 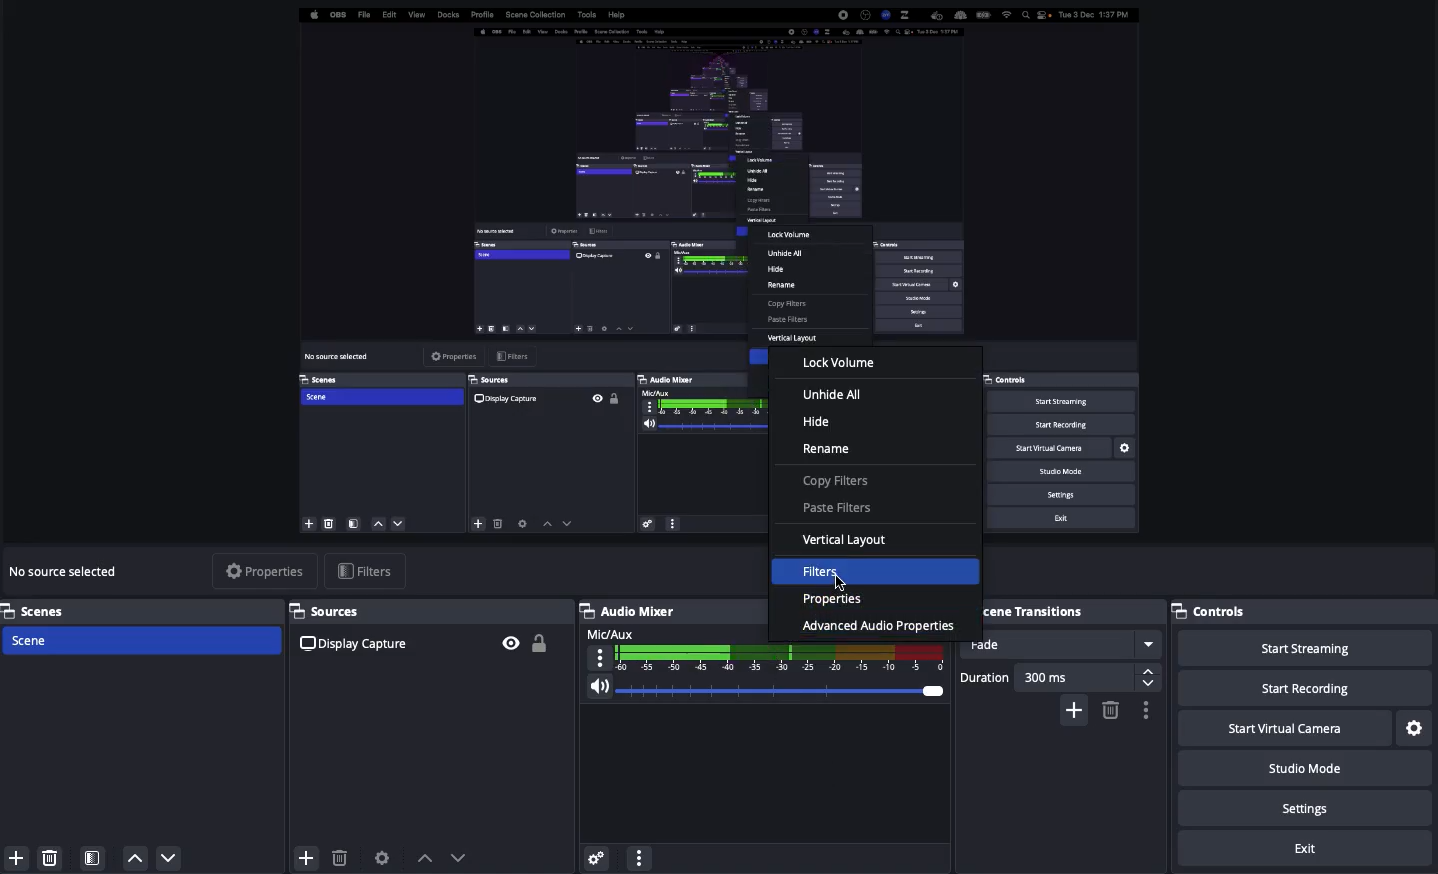 What do you see at coordinates (541, 644) in the screenshot?
I see `Unlock` at bounding box center [541, 644].